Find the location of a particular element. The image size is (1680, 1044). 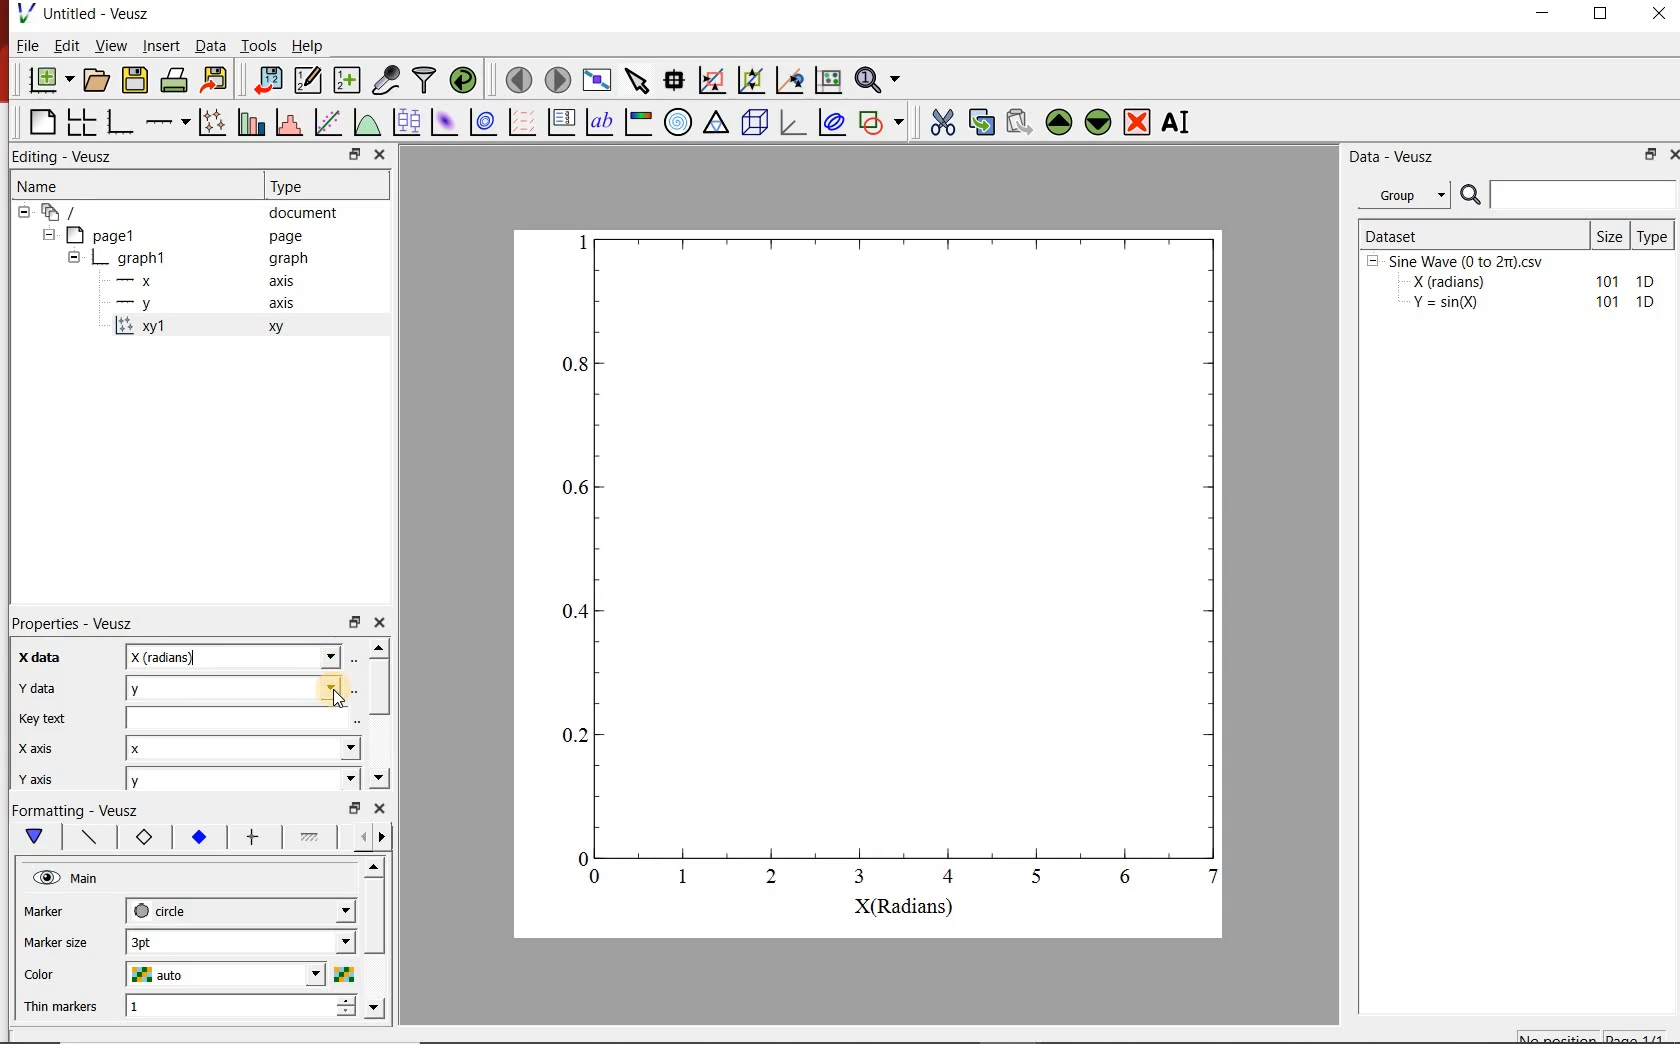

xy is located at coordinates (272, 327).